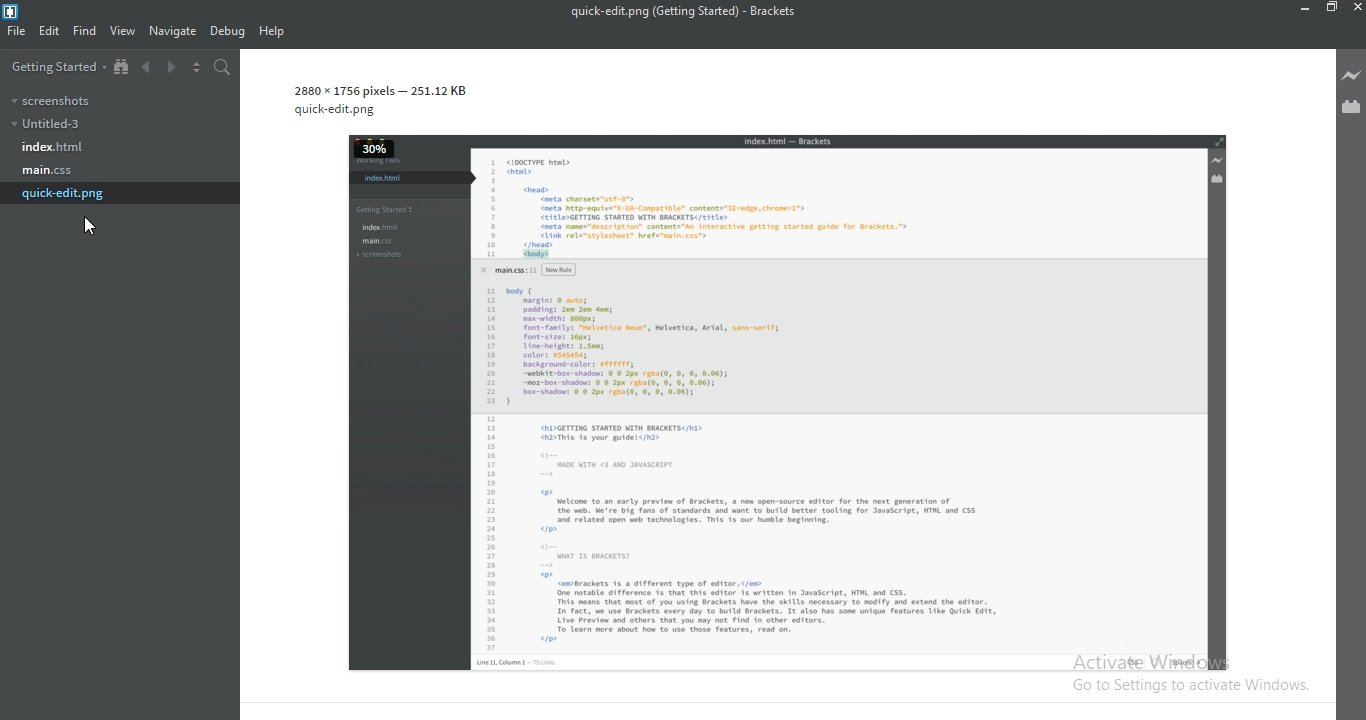 Image resolution: width=1366 pixels, height=720 pixels. What do you see at coordinates (172, 31) in the screenshot?
I see `navigate` at bounding box center [172, 31].